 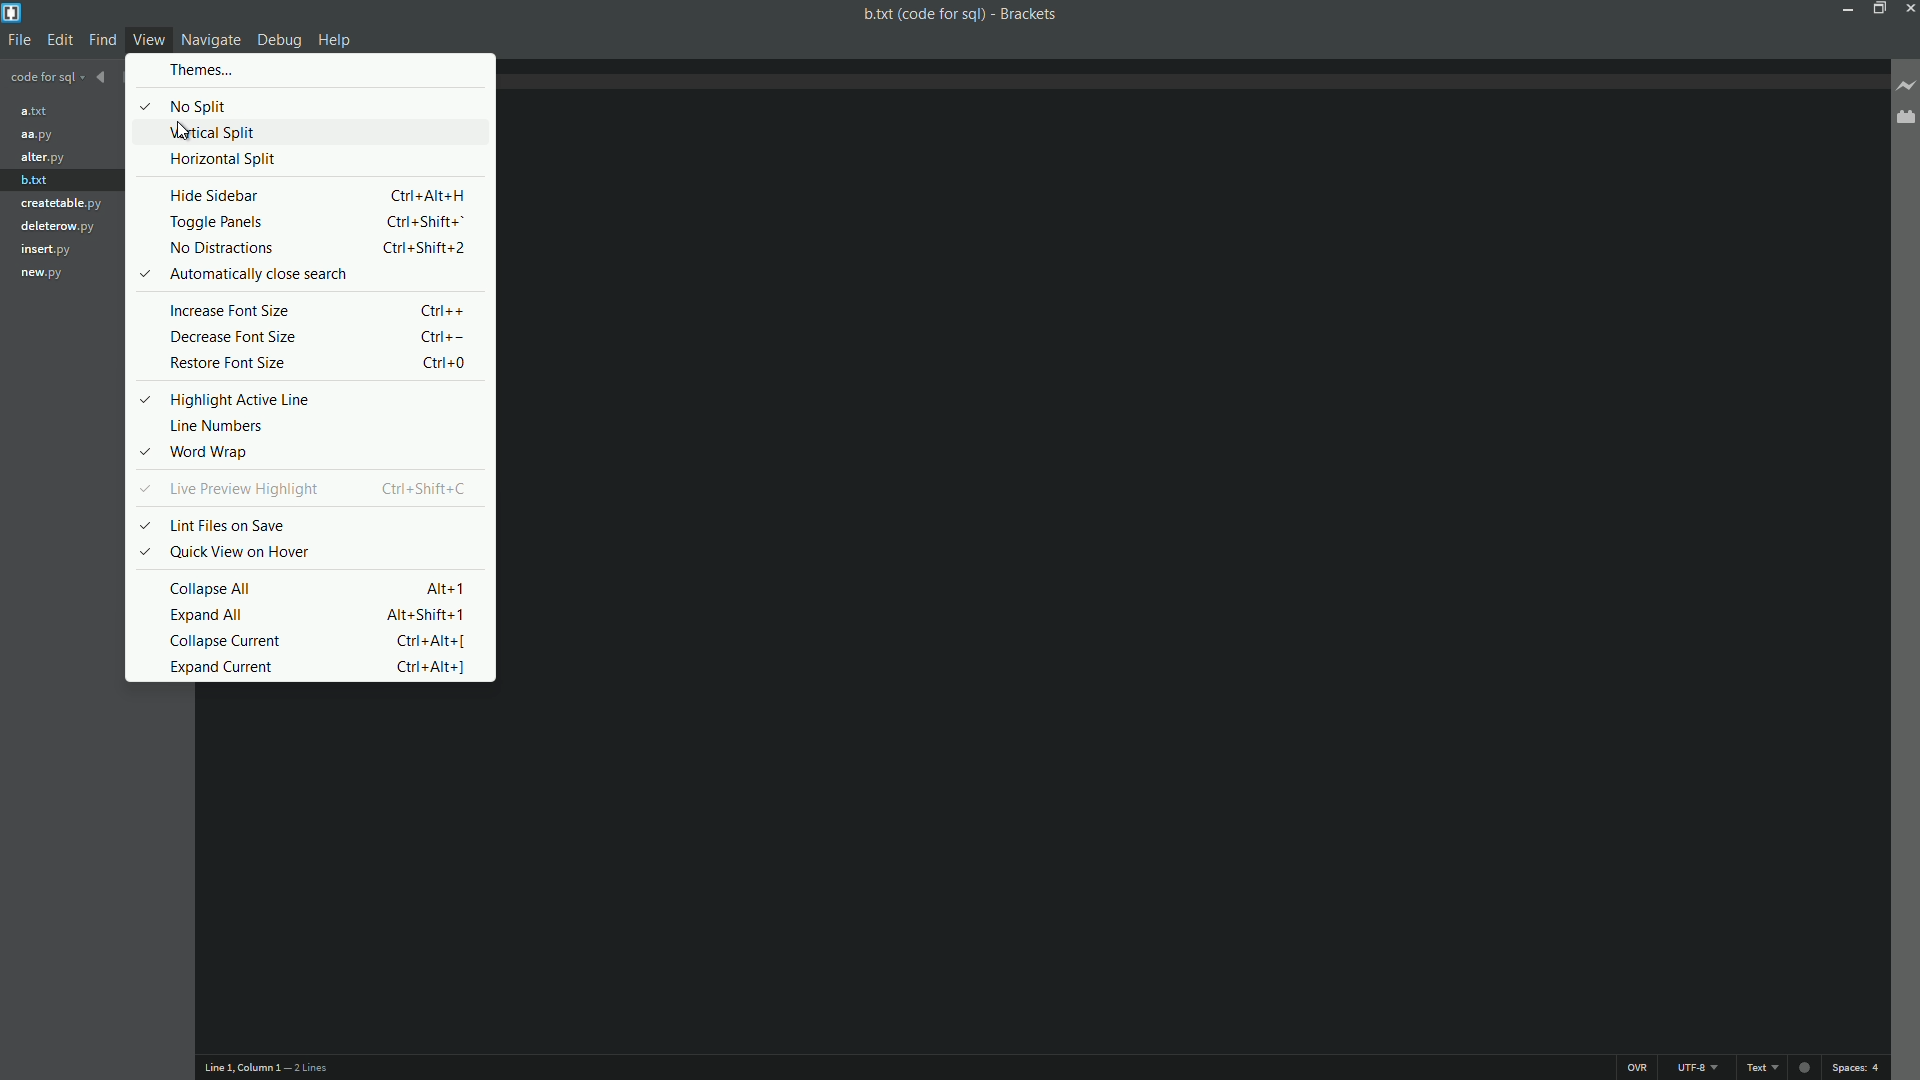 What do you see at coordinates (1769, 1069) in the screenshot?
I see `text` at bounding box center [1769, 1069].